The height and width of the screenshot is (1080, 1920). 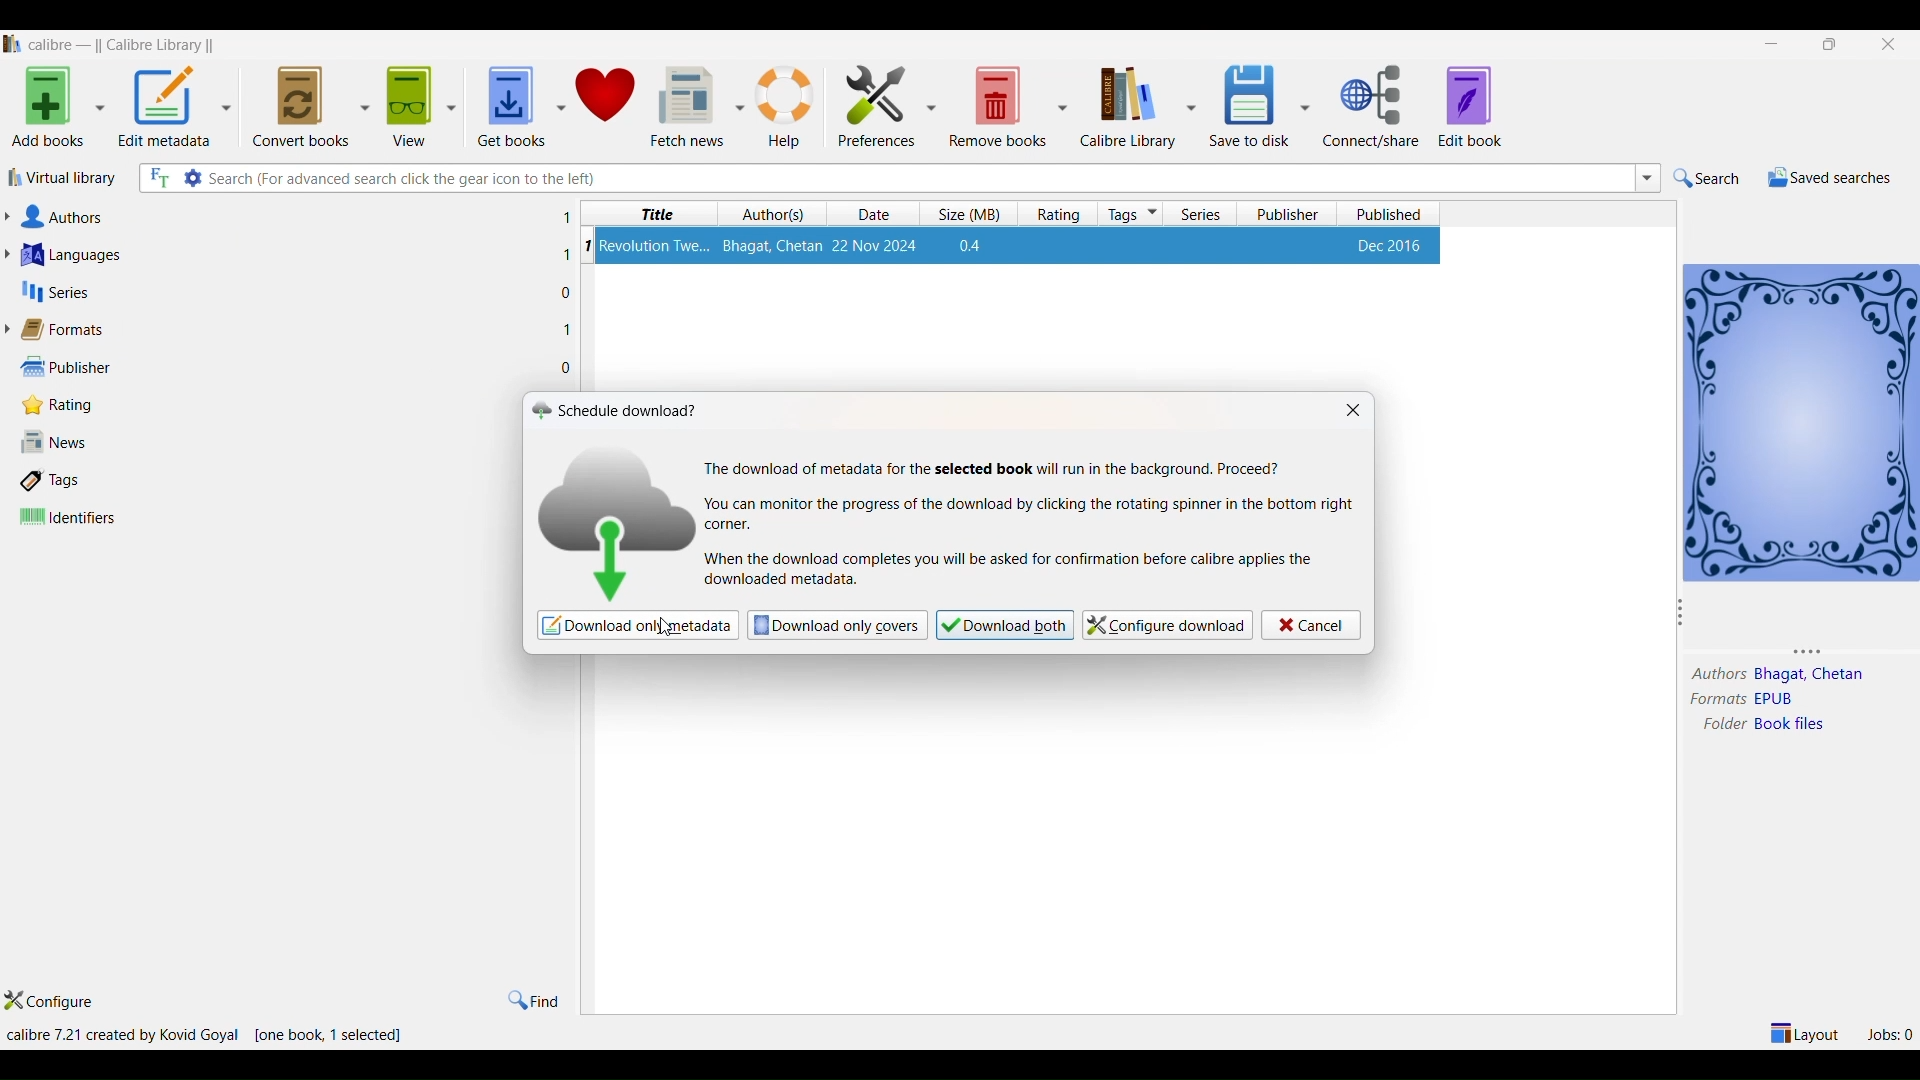 I want to click on save to disk, so click(x=1247, y=102).